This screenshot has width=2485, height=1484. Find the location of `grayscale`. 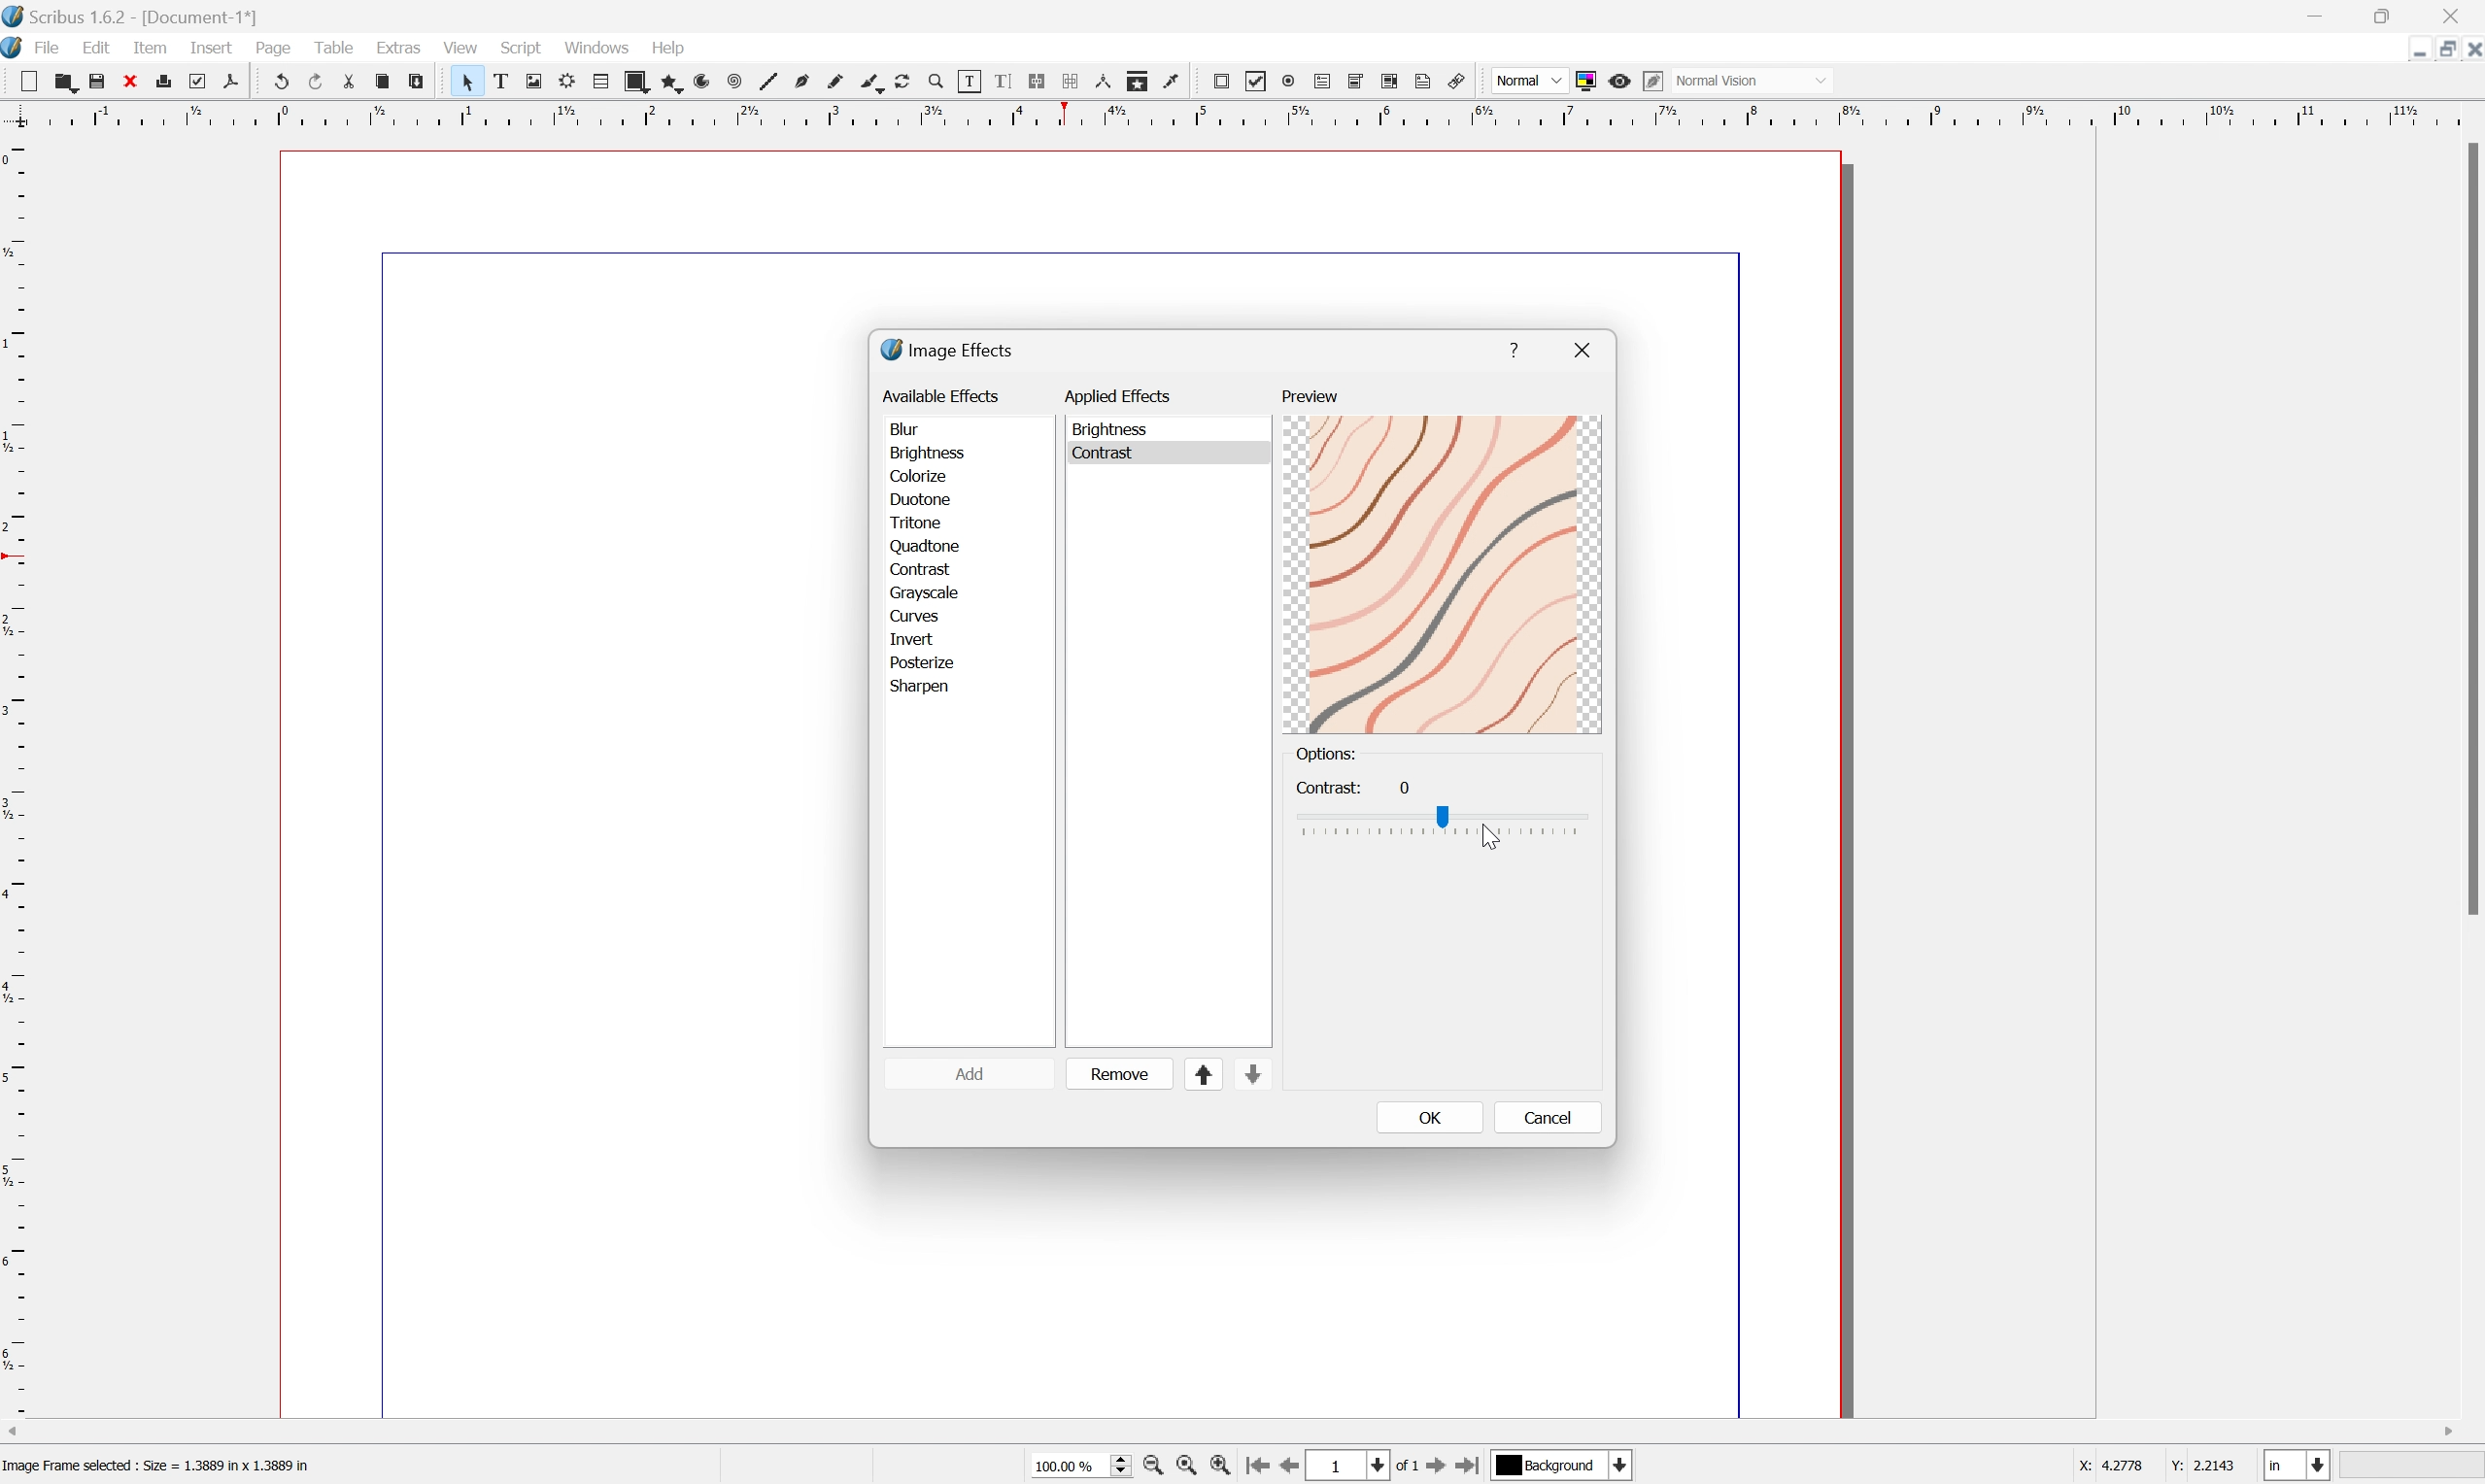

grayscale is located at coordinates (926, 591).